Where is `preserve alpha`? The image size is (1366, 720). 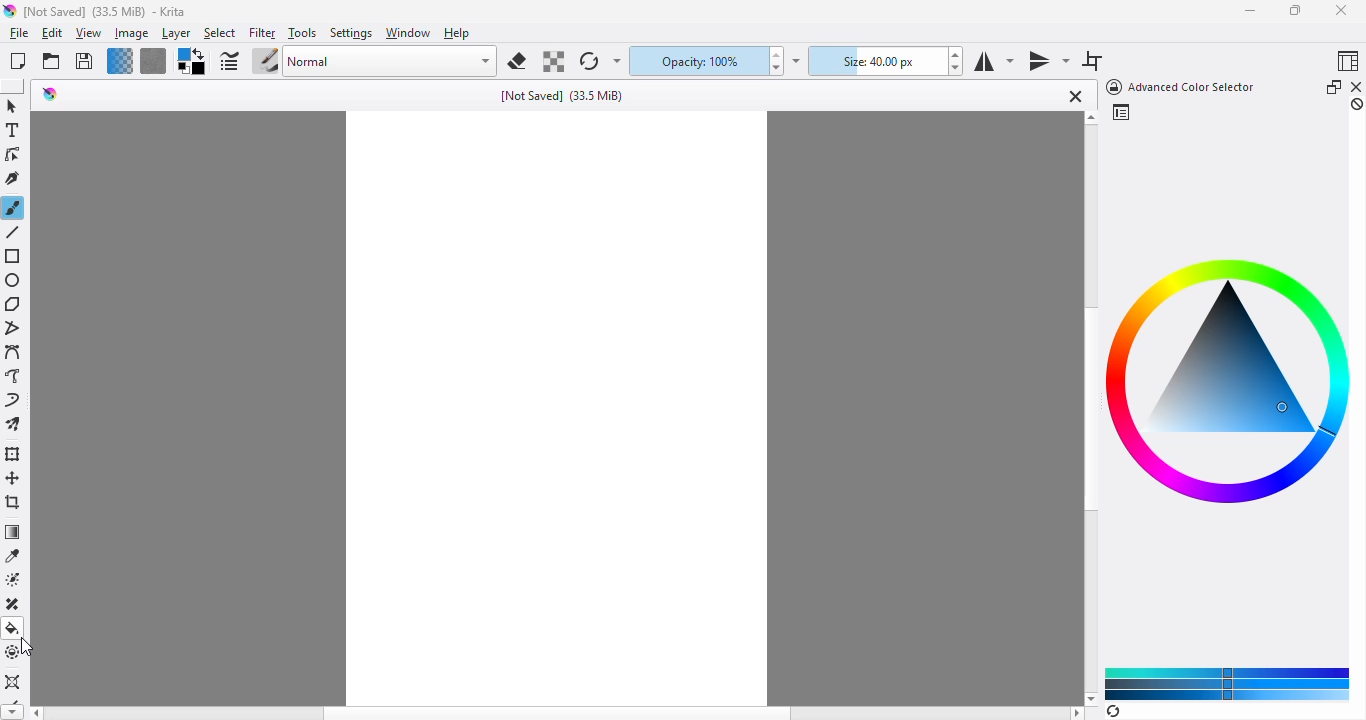 preserve alpha is located at coordinates (552, 61).